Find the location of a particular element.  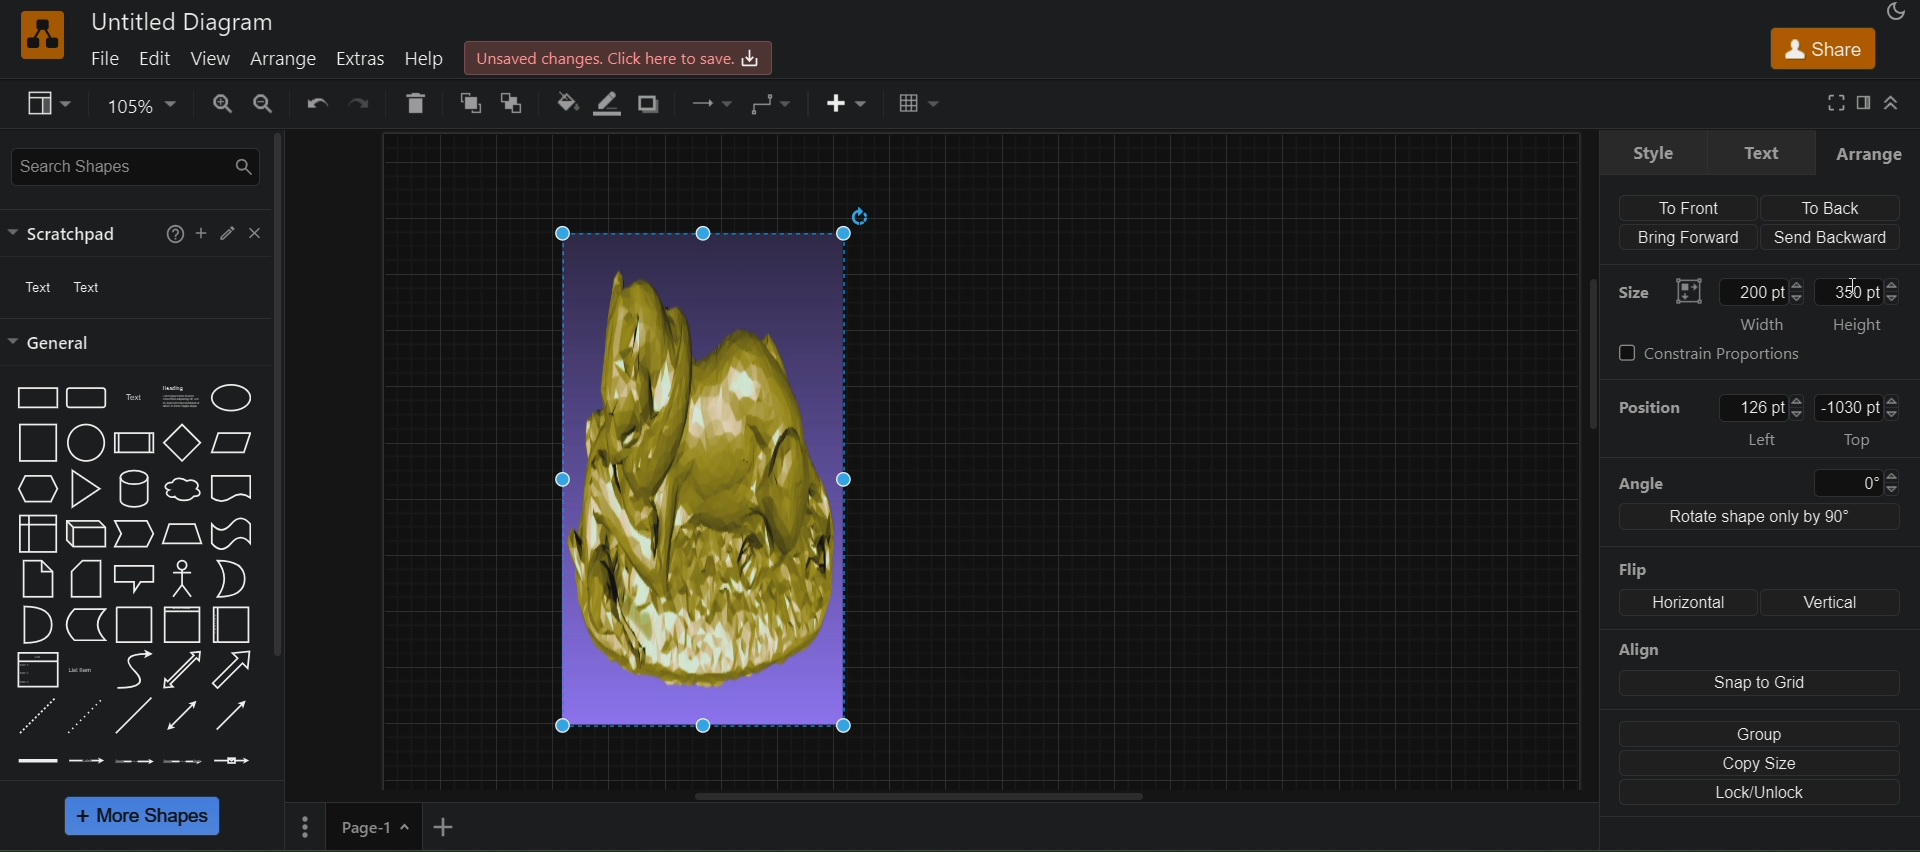

insert is located at coordinates (847, 107).